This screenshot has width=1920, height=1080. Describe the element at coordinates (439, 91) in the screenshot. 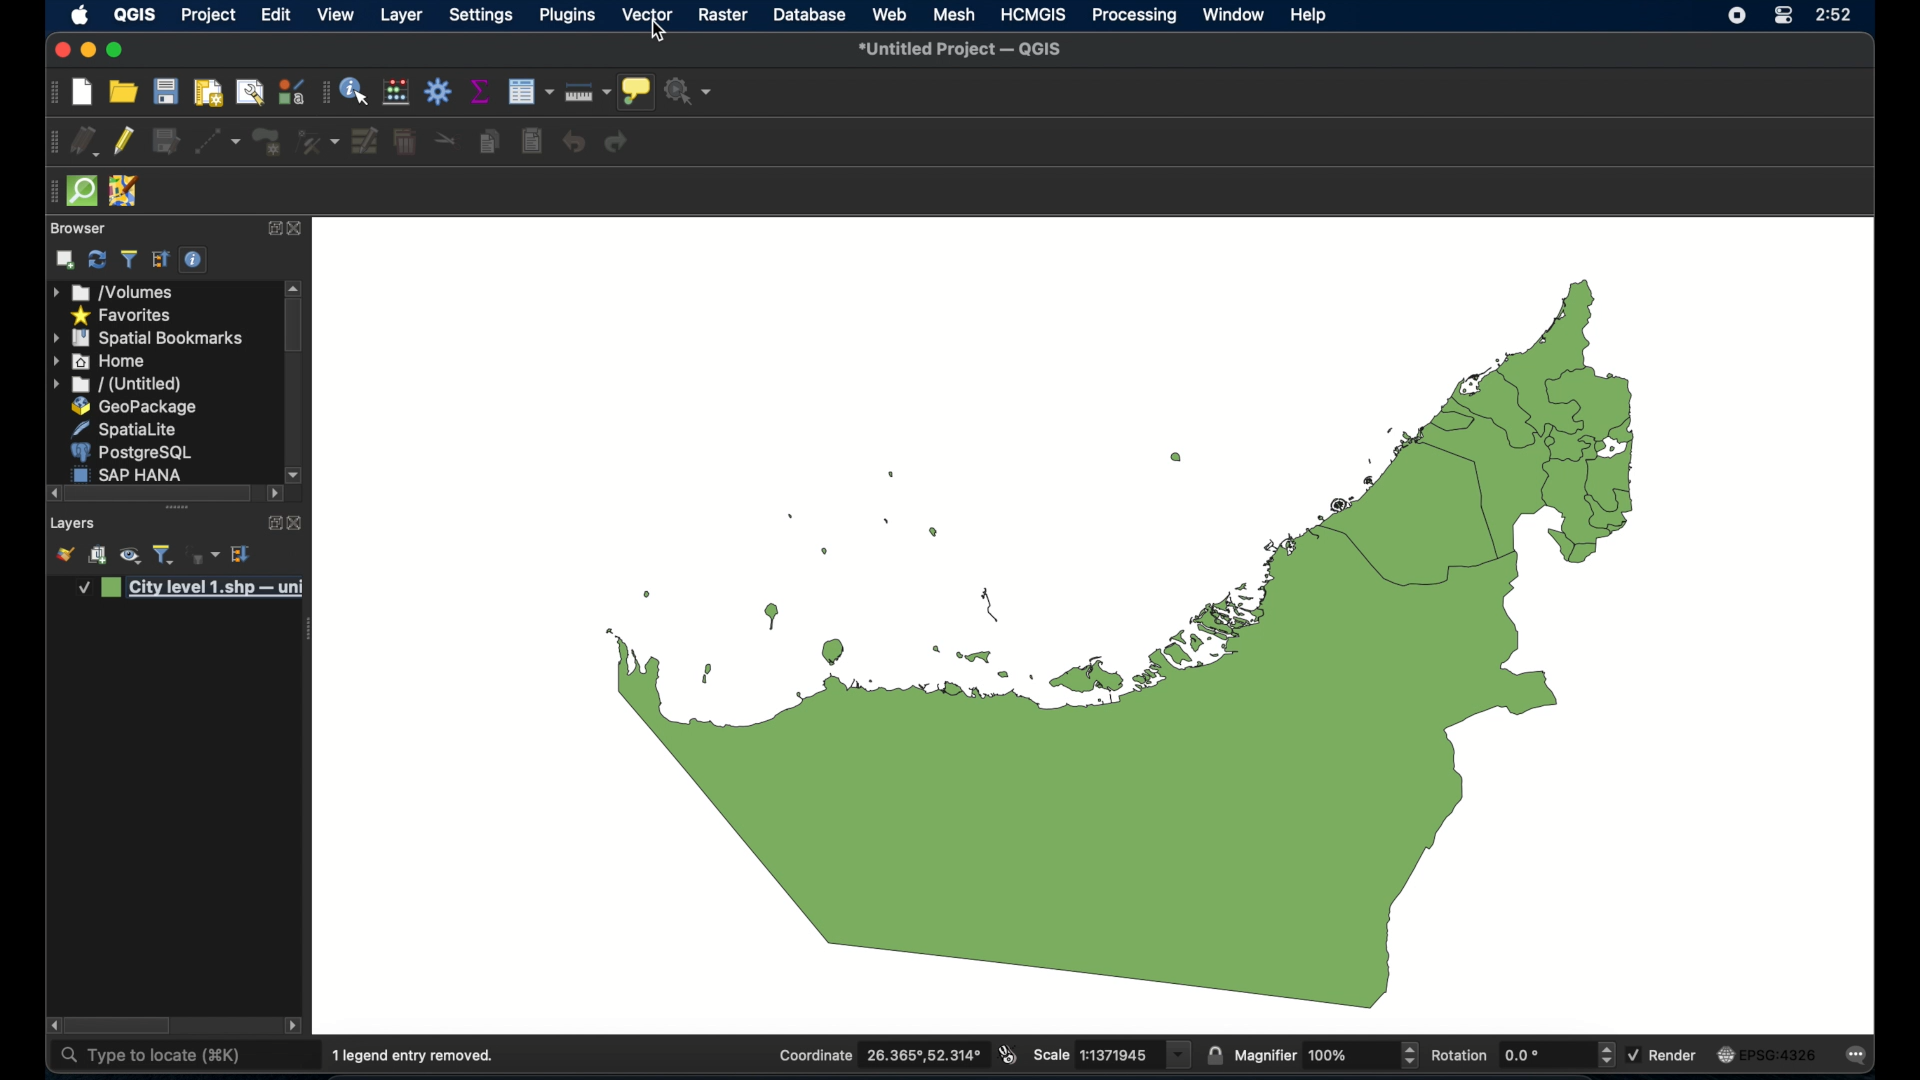

I see `toolbox` at that location.